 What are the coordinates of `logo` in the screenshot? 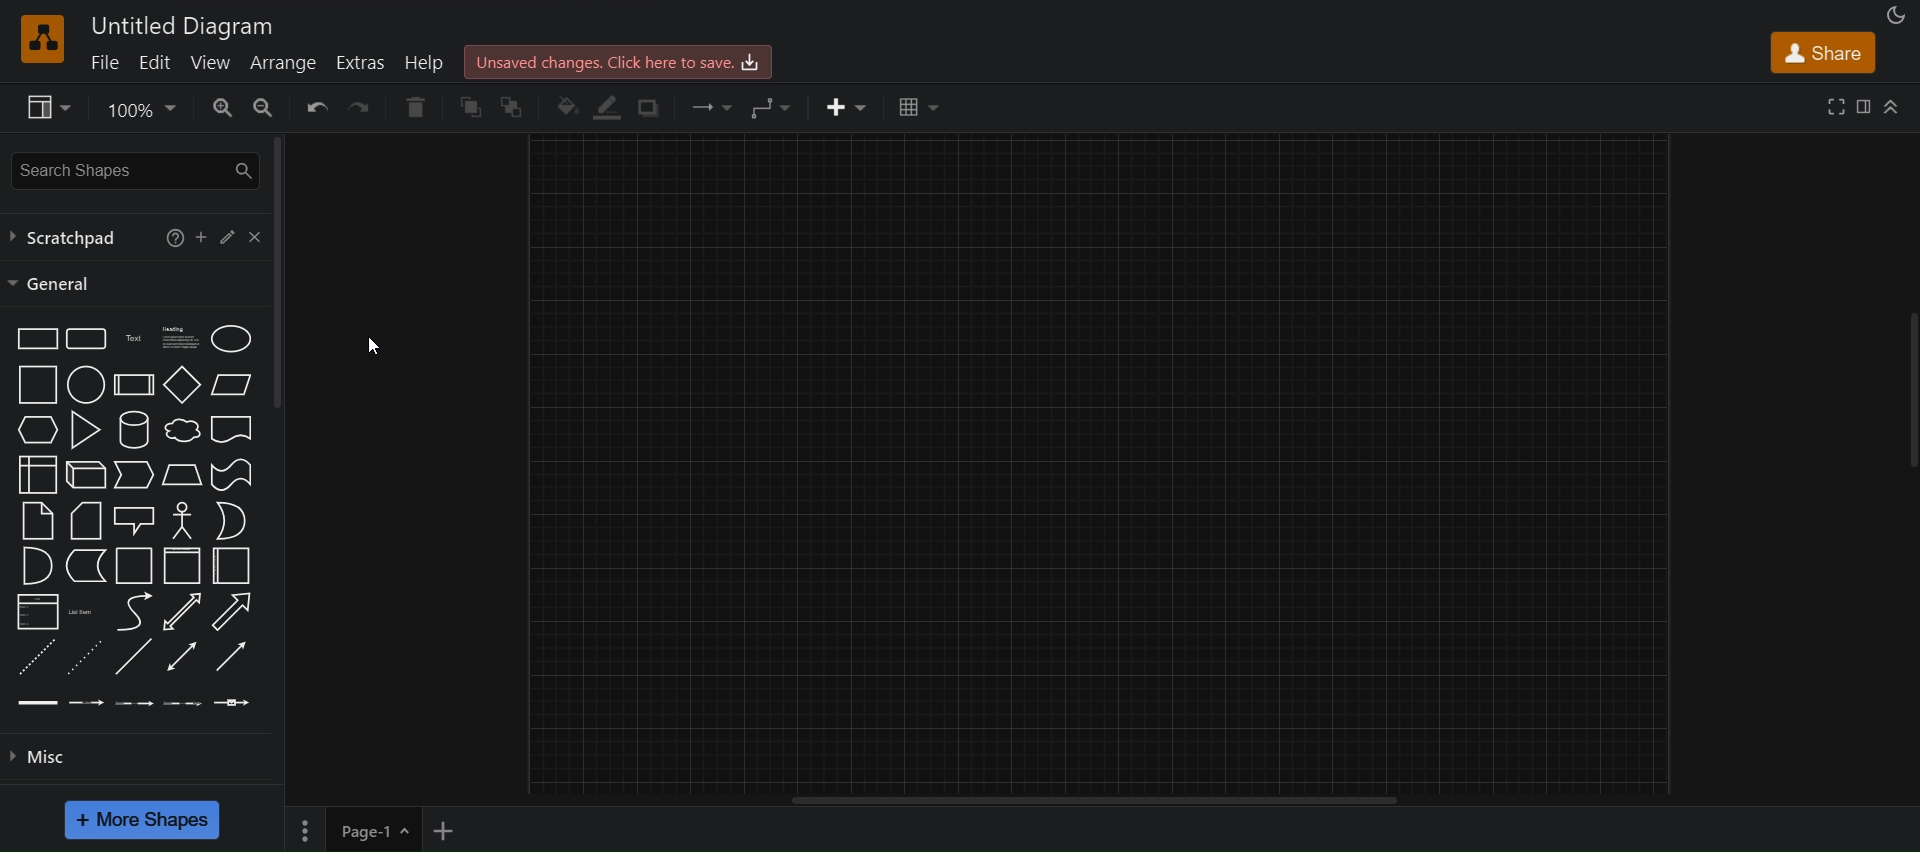 It's located at (40, 37).